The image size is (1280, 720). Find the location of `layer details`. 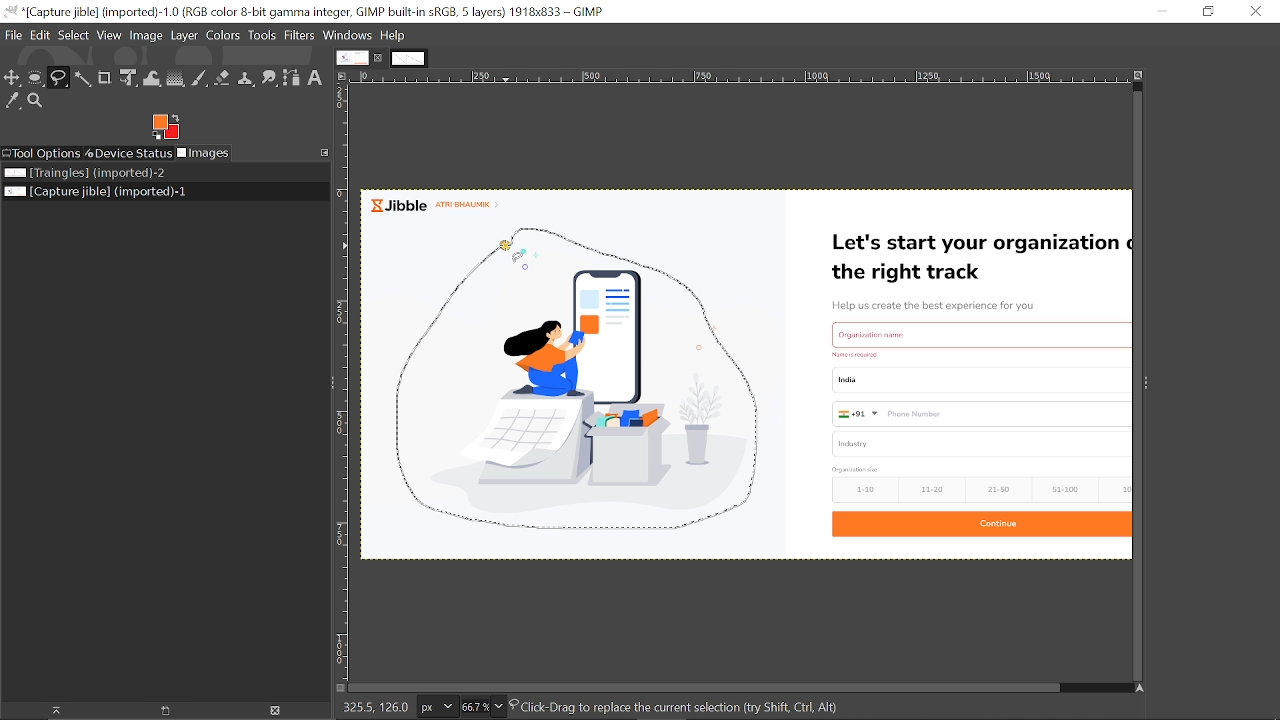

layer details is located at coordinates (693, 708).